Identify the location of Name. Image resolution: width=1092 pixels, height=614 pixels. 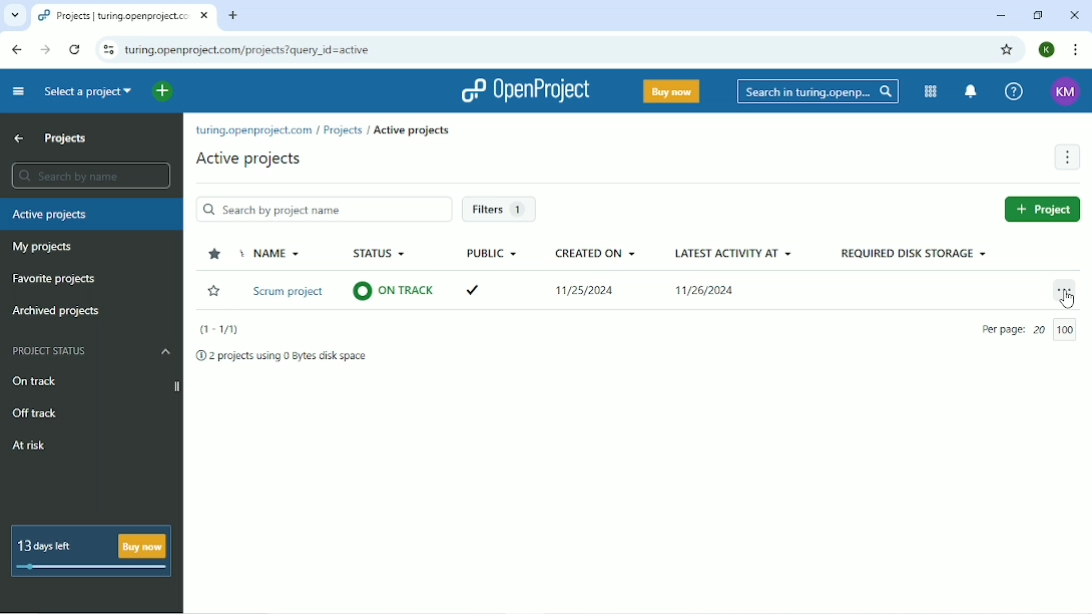
(276, 254).